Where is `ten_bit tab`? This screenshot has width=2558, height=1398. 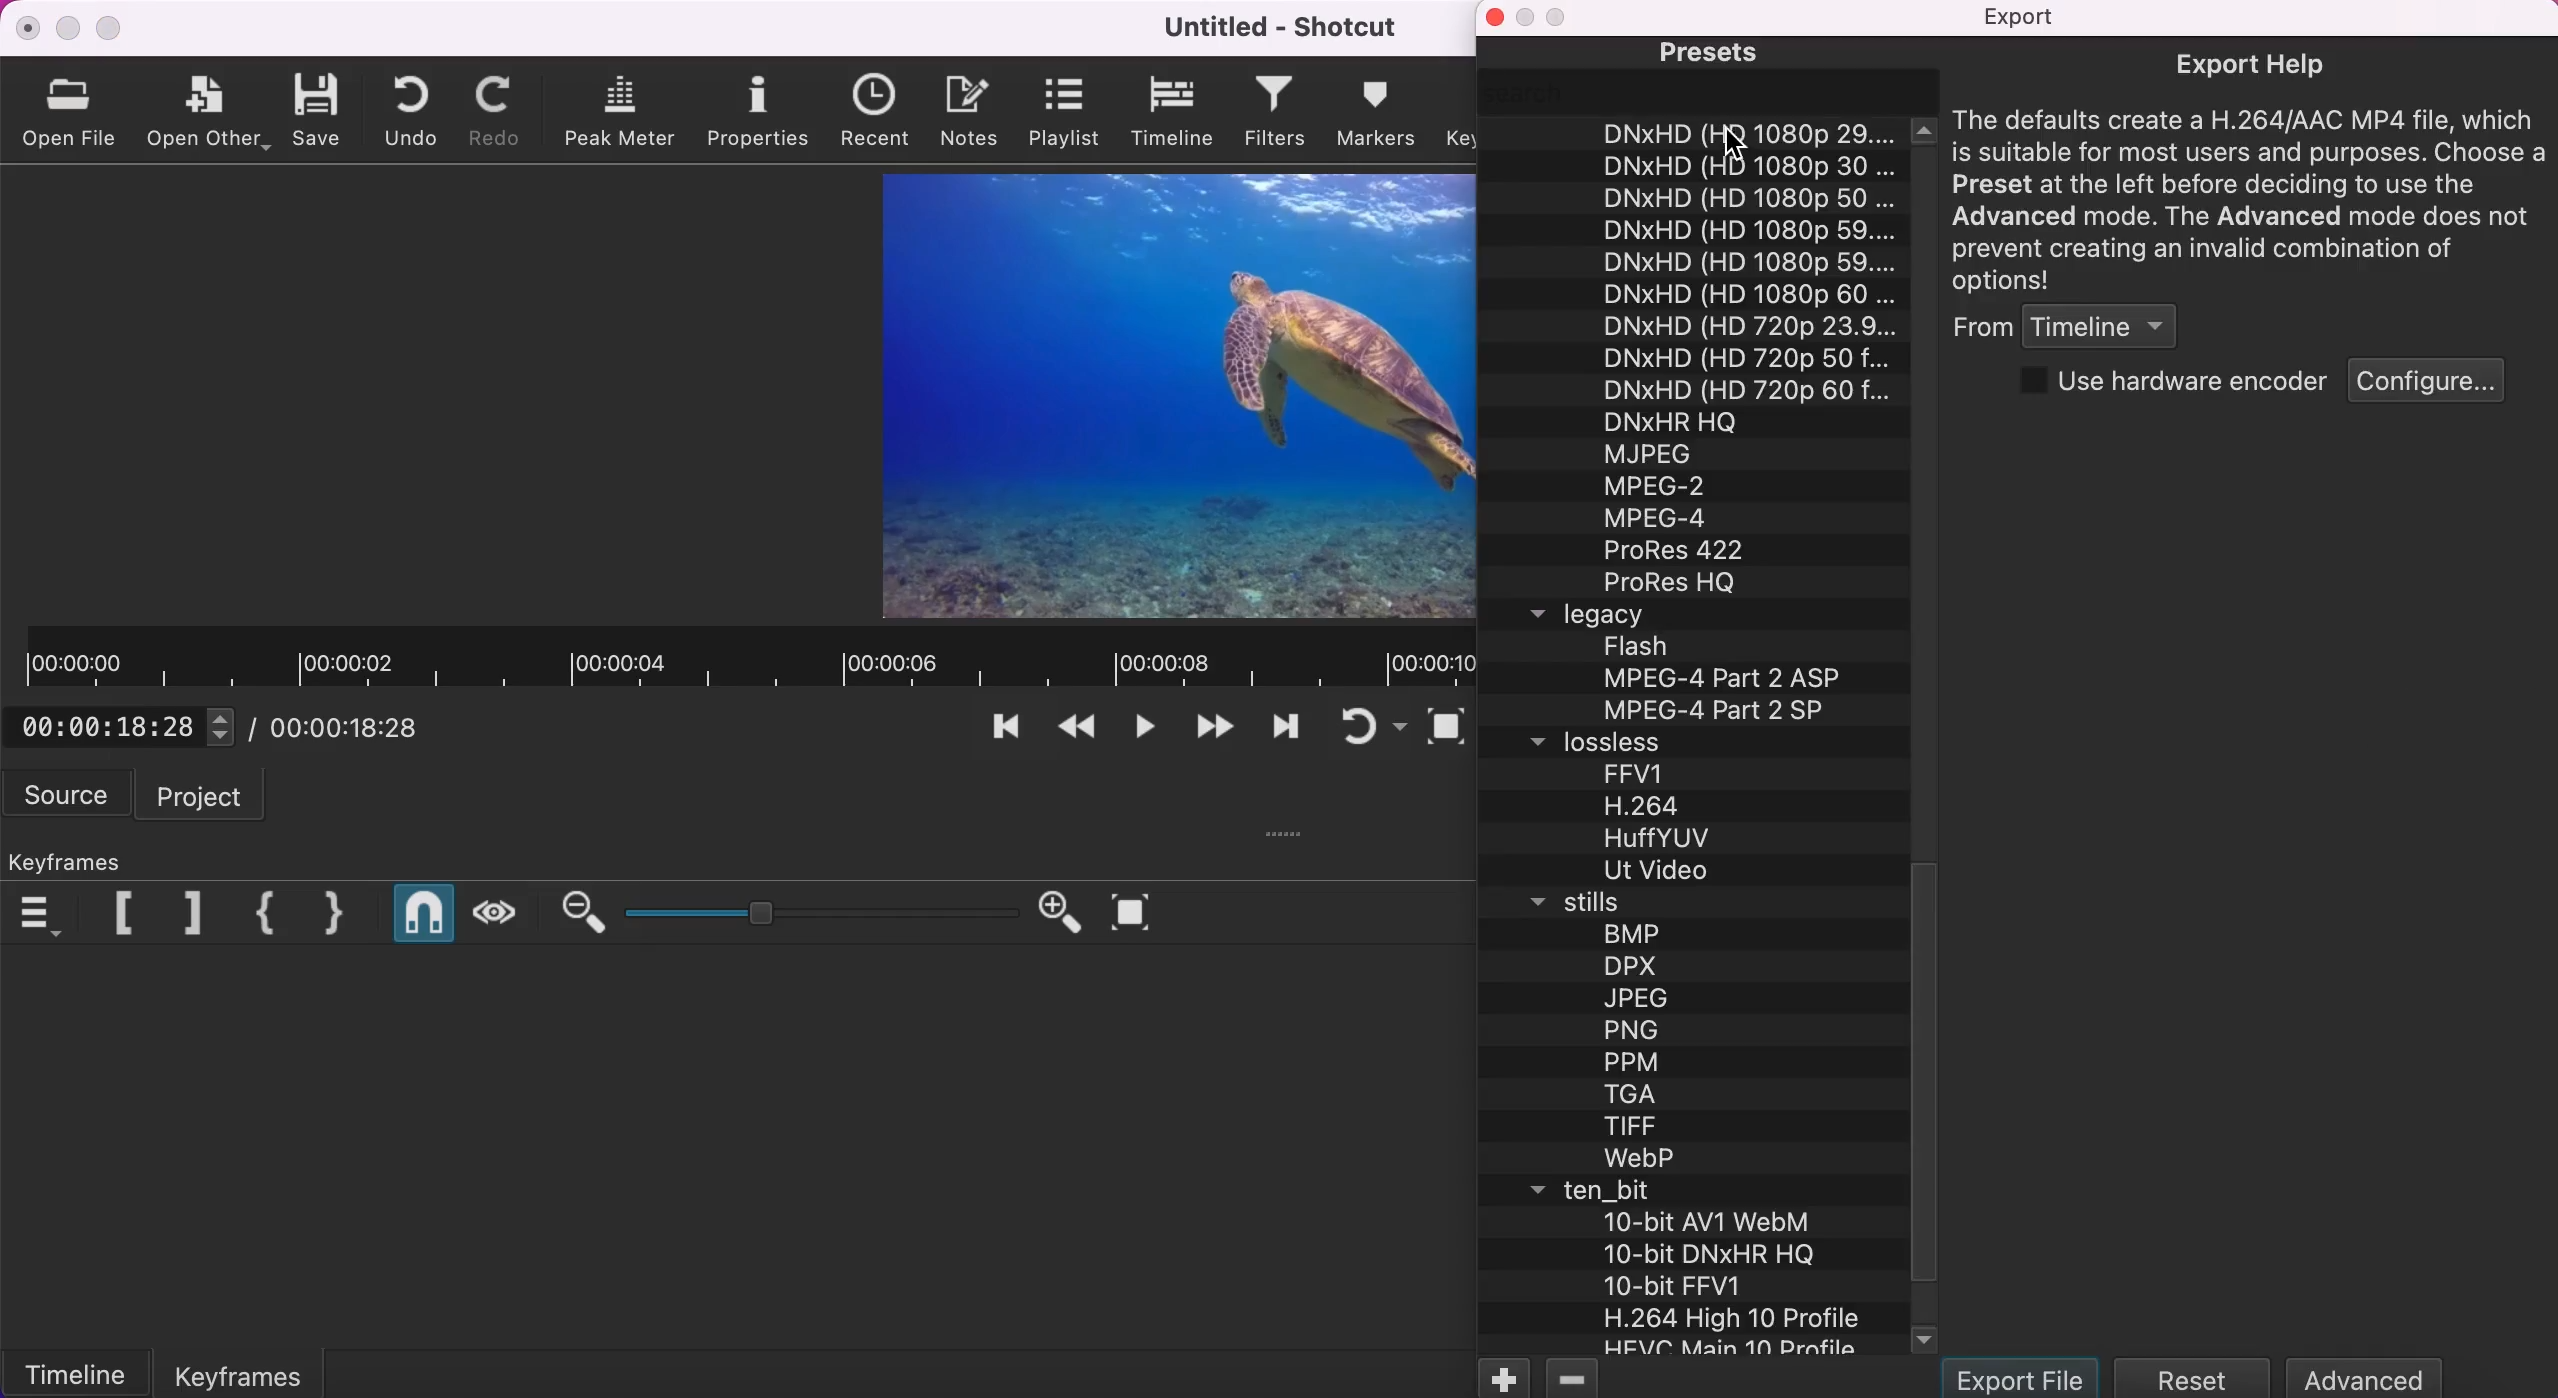 ten_bit tab is located at coordinates (1686, 1187).